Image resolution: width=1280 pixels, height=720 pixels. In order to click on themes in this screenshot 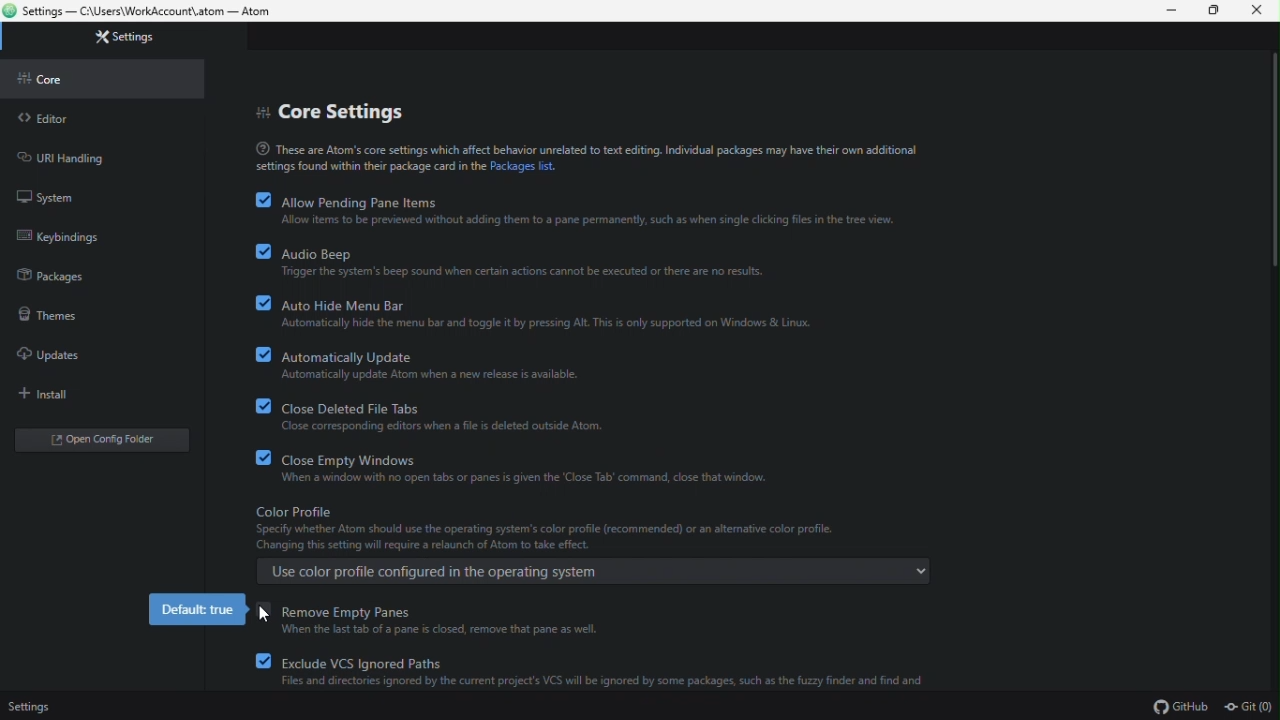, I will do `click(55, 314)`.